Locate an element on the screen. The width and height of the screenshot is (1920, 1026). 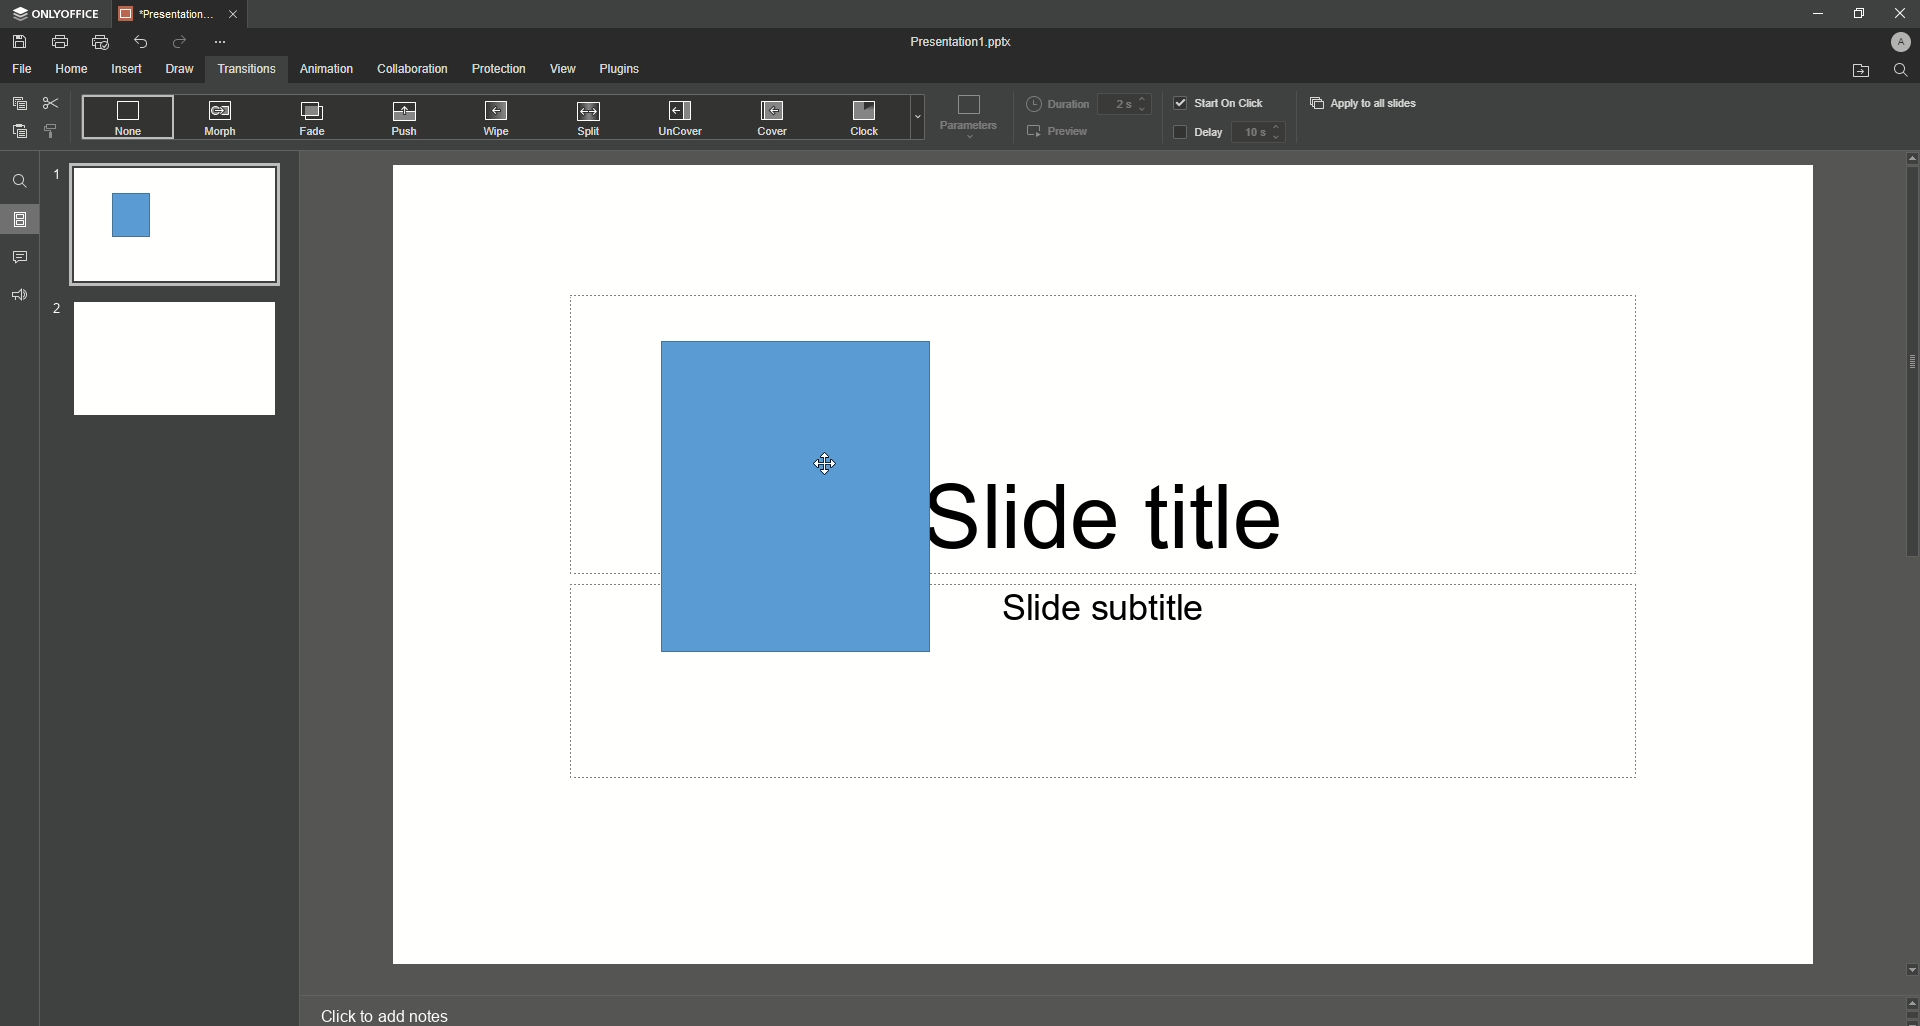
Paste is located at coordinates (19, 131).